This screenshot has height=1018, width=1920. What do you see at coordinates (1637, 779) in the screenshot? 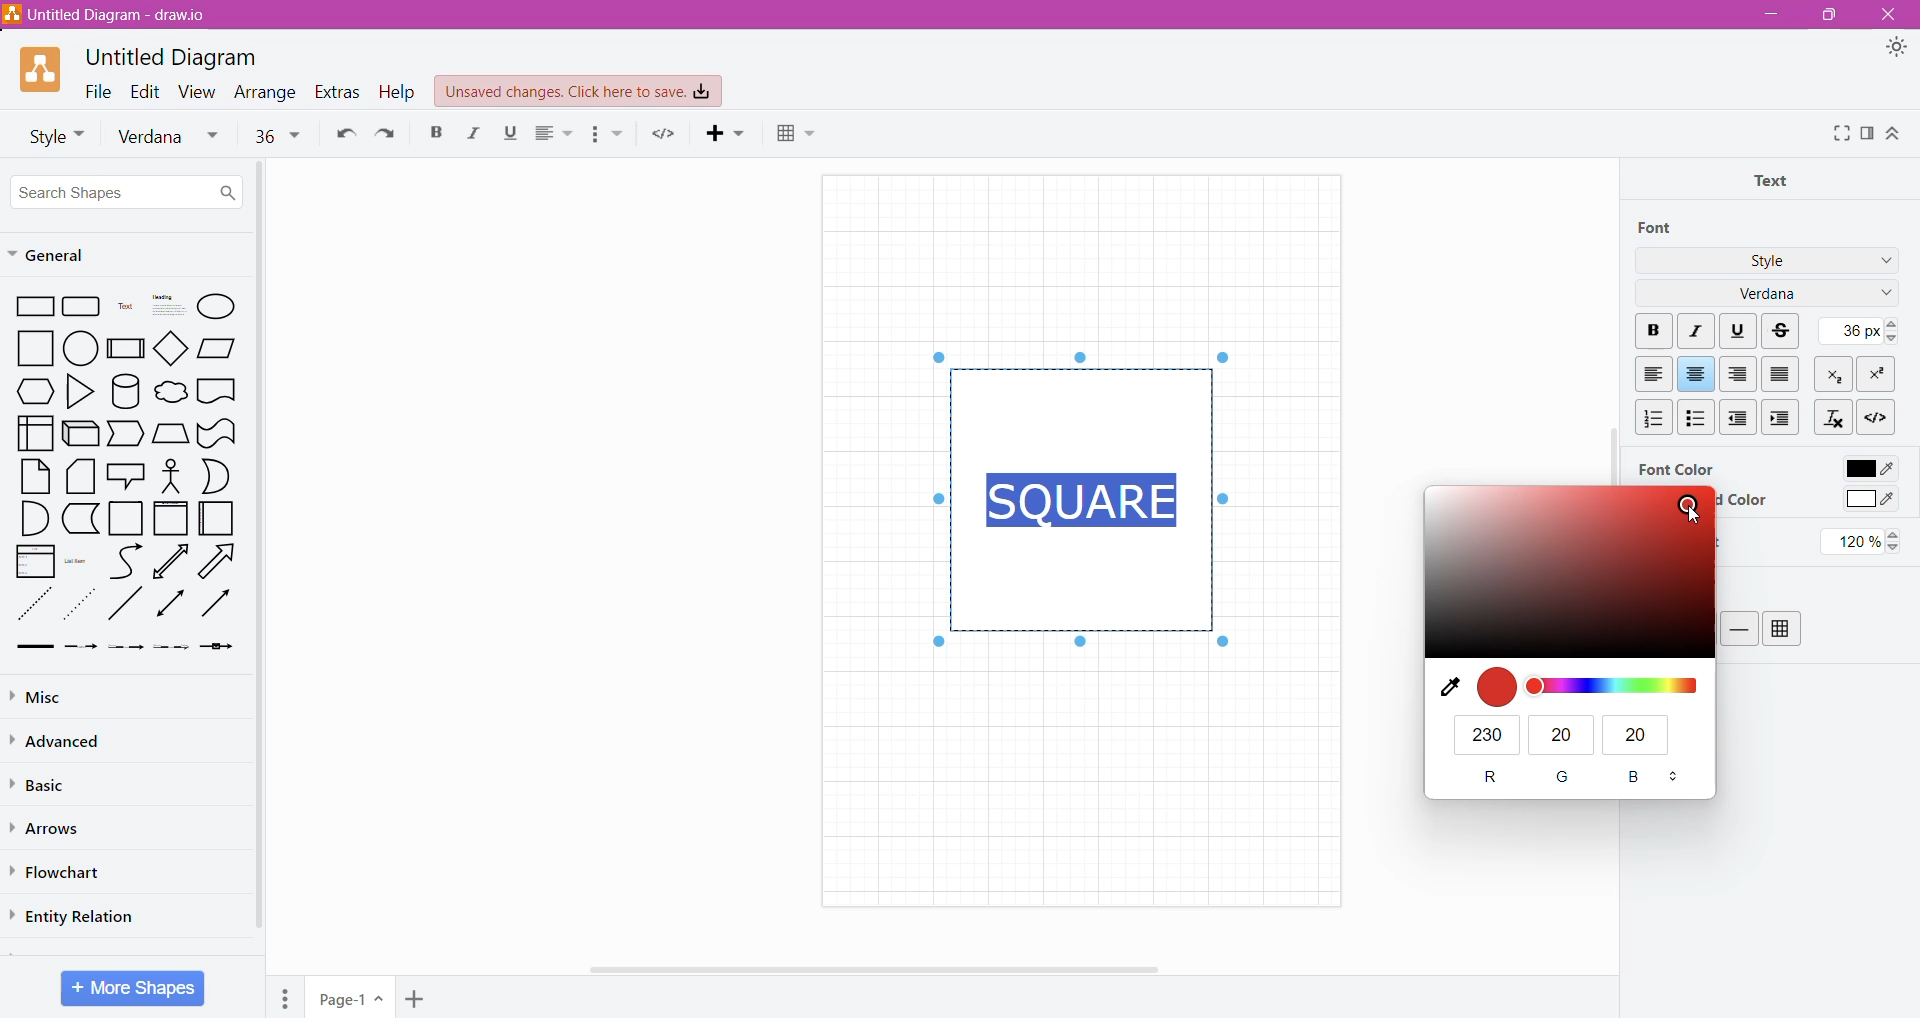
I see `B` at bounding box center [1637, 779].